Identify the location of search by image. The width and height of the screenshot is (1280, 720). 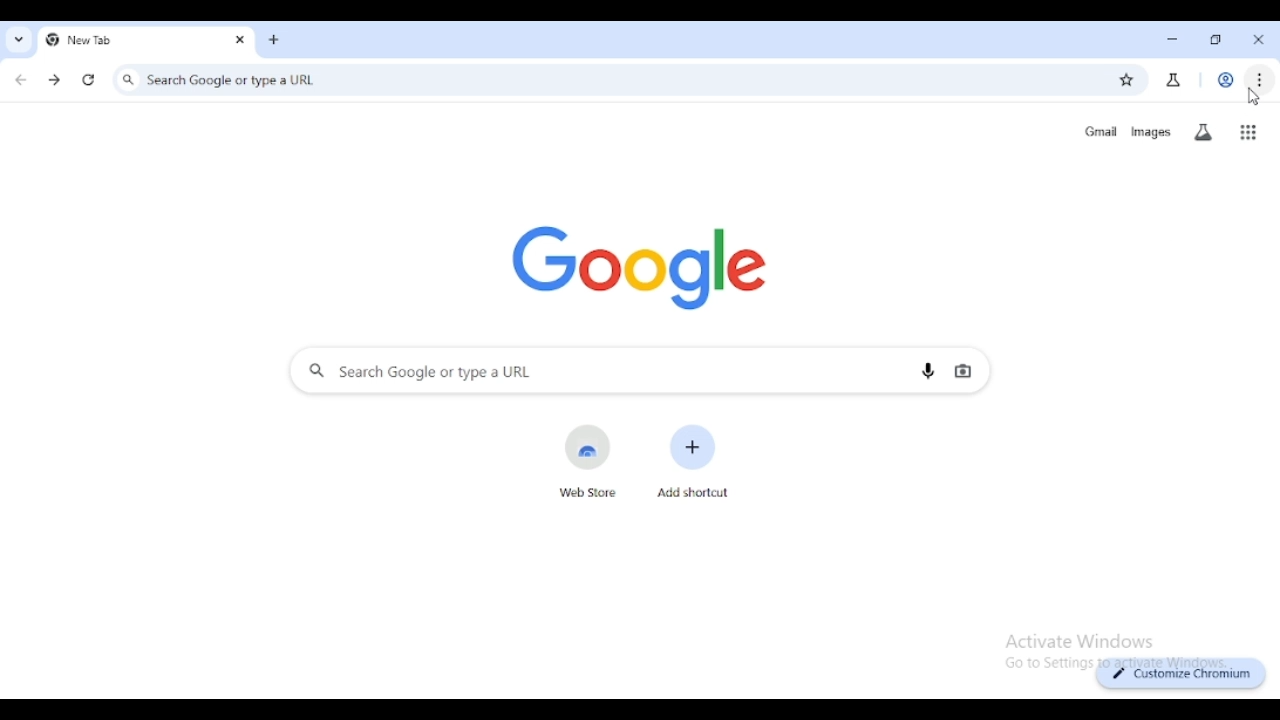
(963, 372).